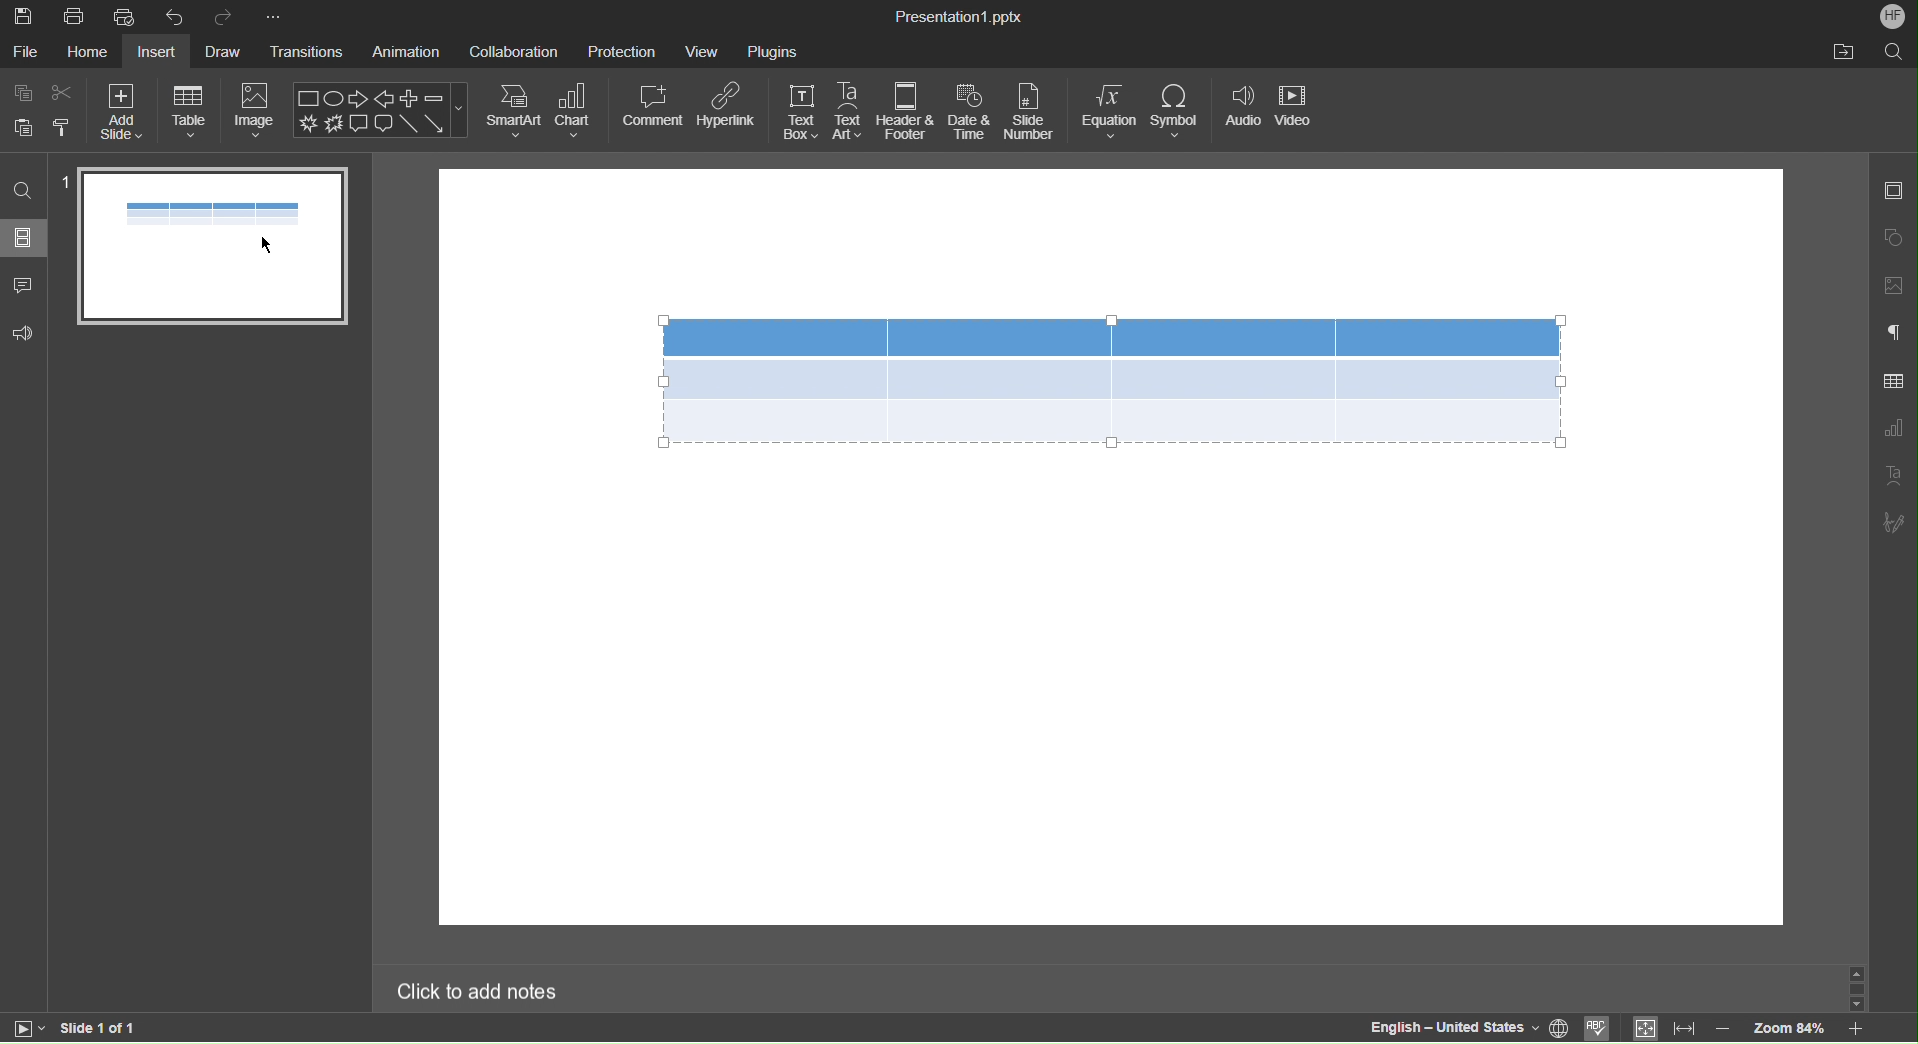  I want to click on Slide Number, so click(1032, 112).